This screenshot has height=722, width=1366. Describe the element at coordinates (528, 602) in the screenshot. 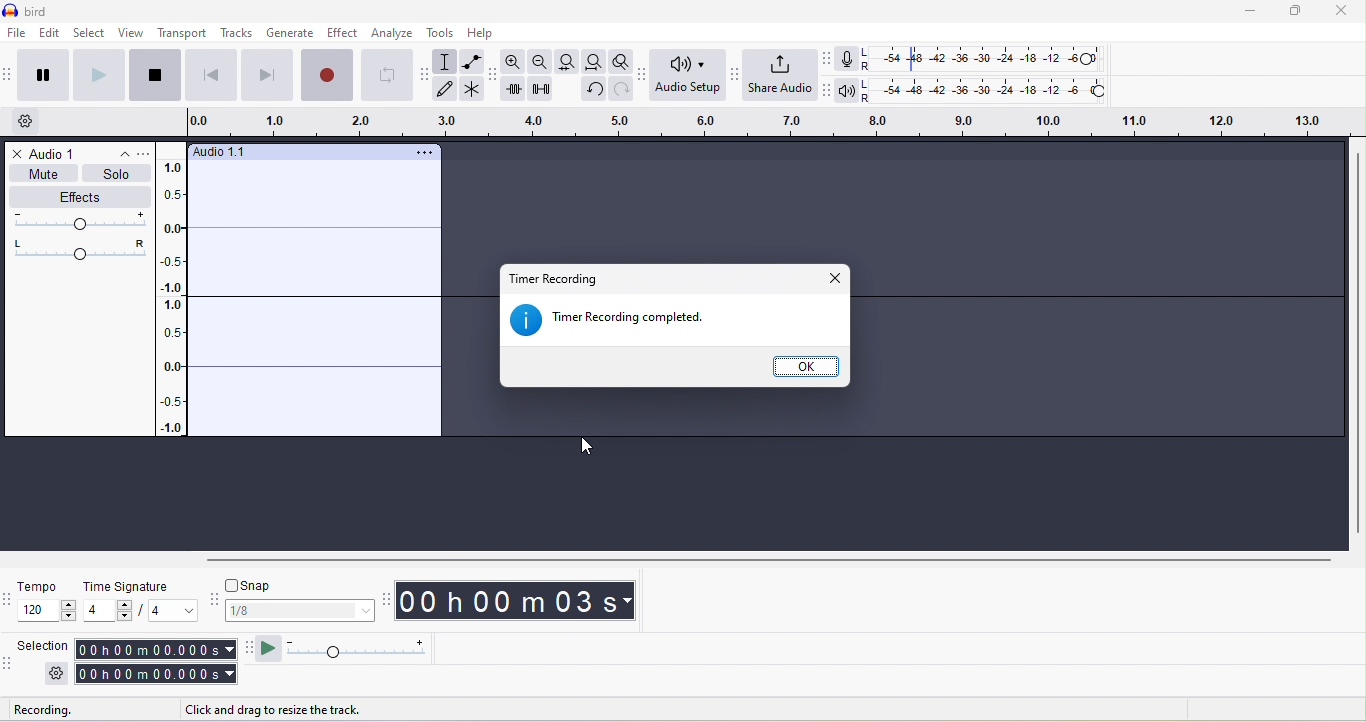

I see `00h00m03s` at that location.